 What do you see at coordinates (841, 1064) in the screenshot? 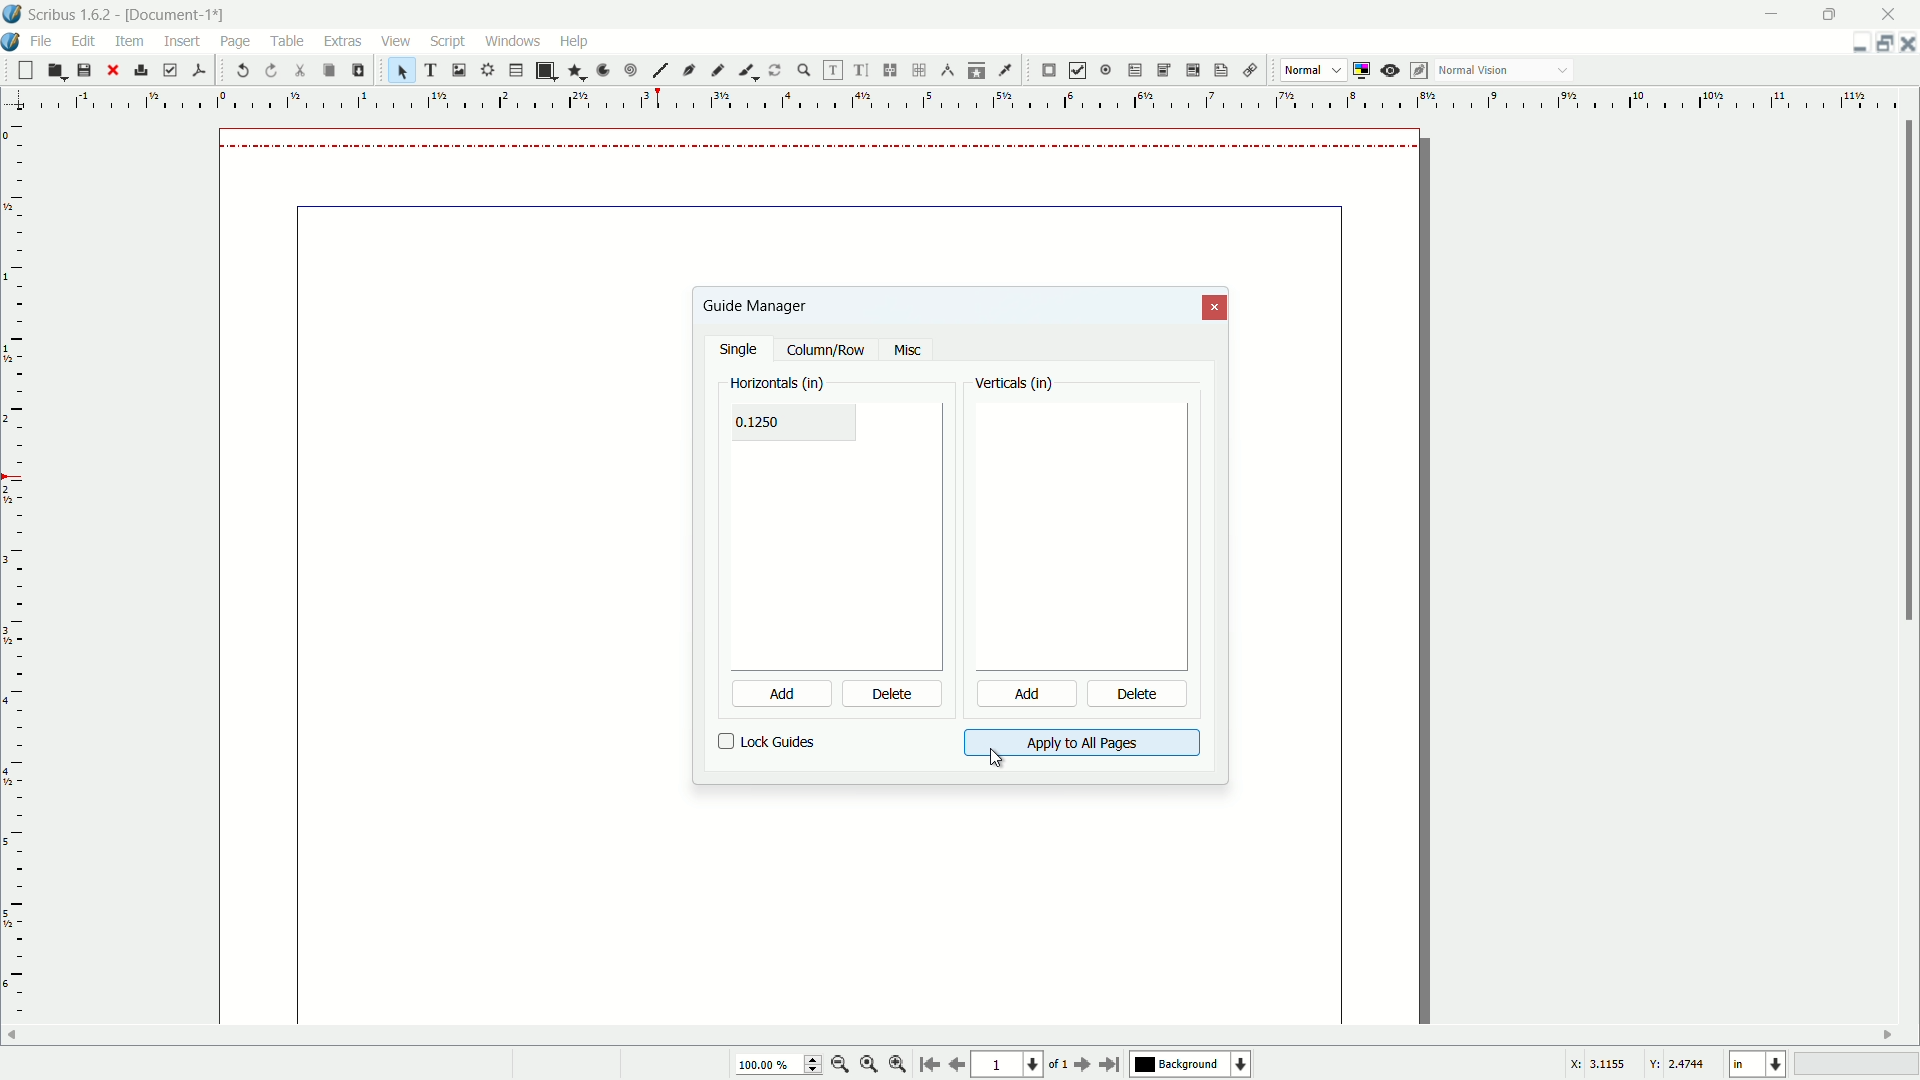
I see `zoom out` at bounding box center [841, 1064].